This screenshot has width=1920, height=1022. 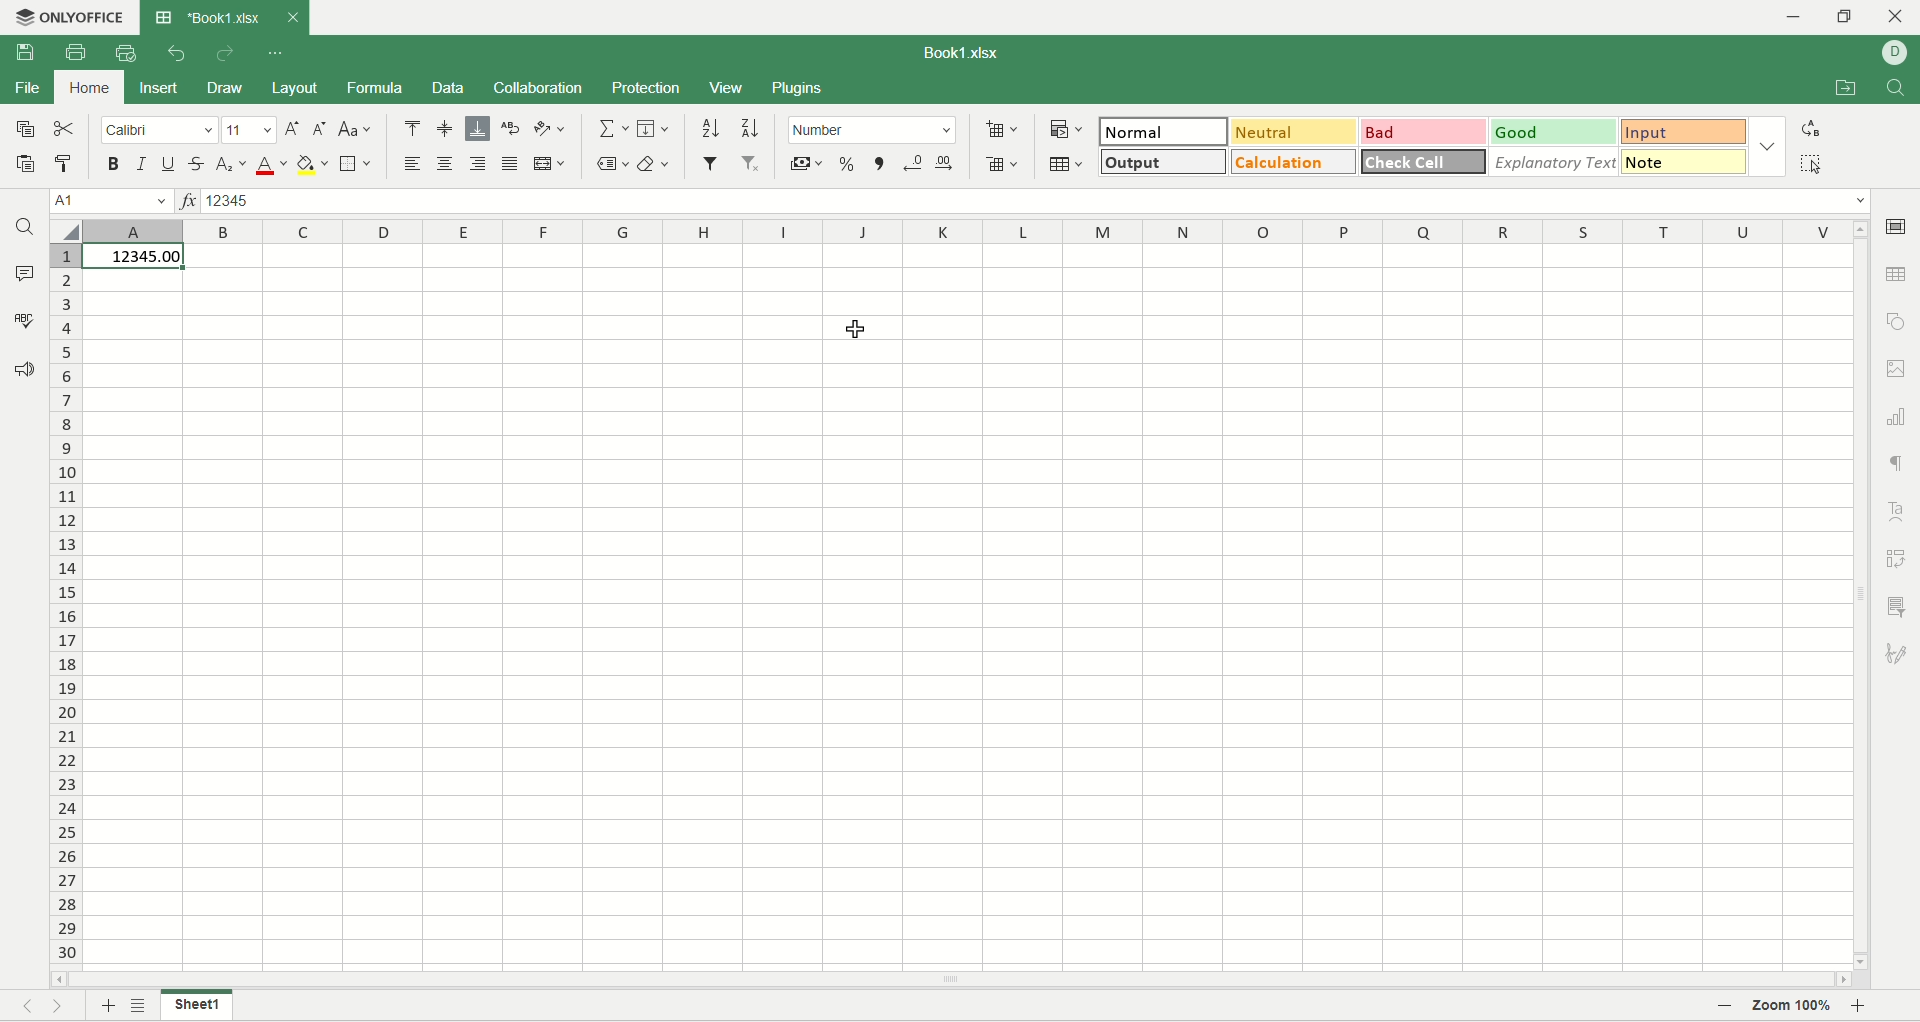 What do you see at coordinates (276, 56) in the screenshot?
I see `quick settings` at bounding box center [276, 56].